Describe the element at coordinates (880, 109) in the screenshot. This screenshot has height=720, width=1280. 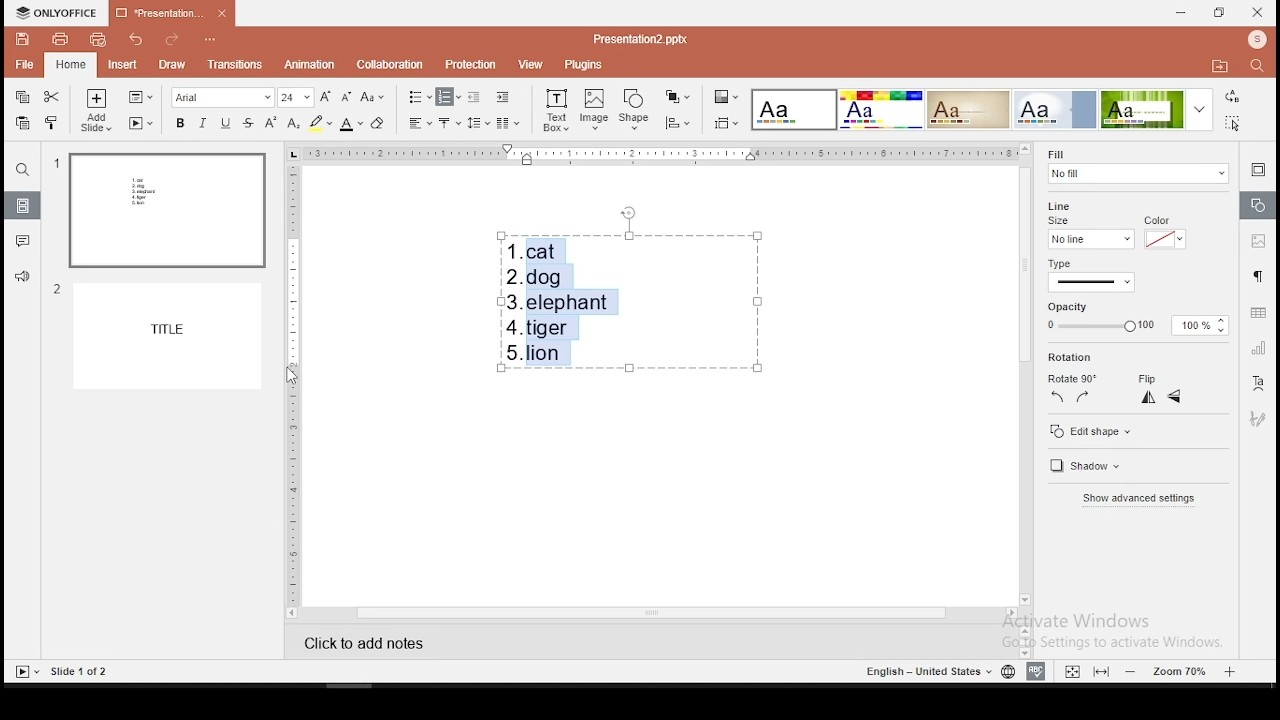
I see `theme ` at that location.